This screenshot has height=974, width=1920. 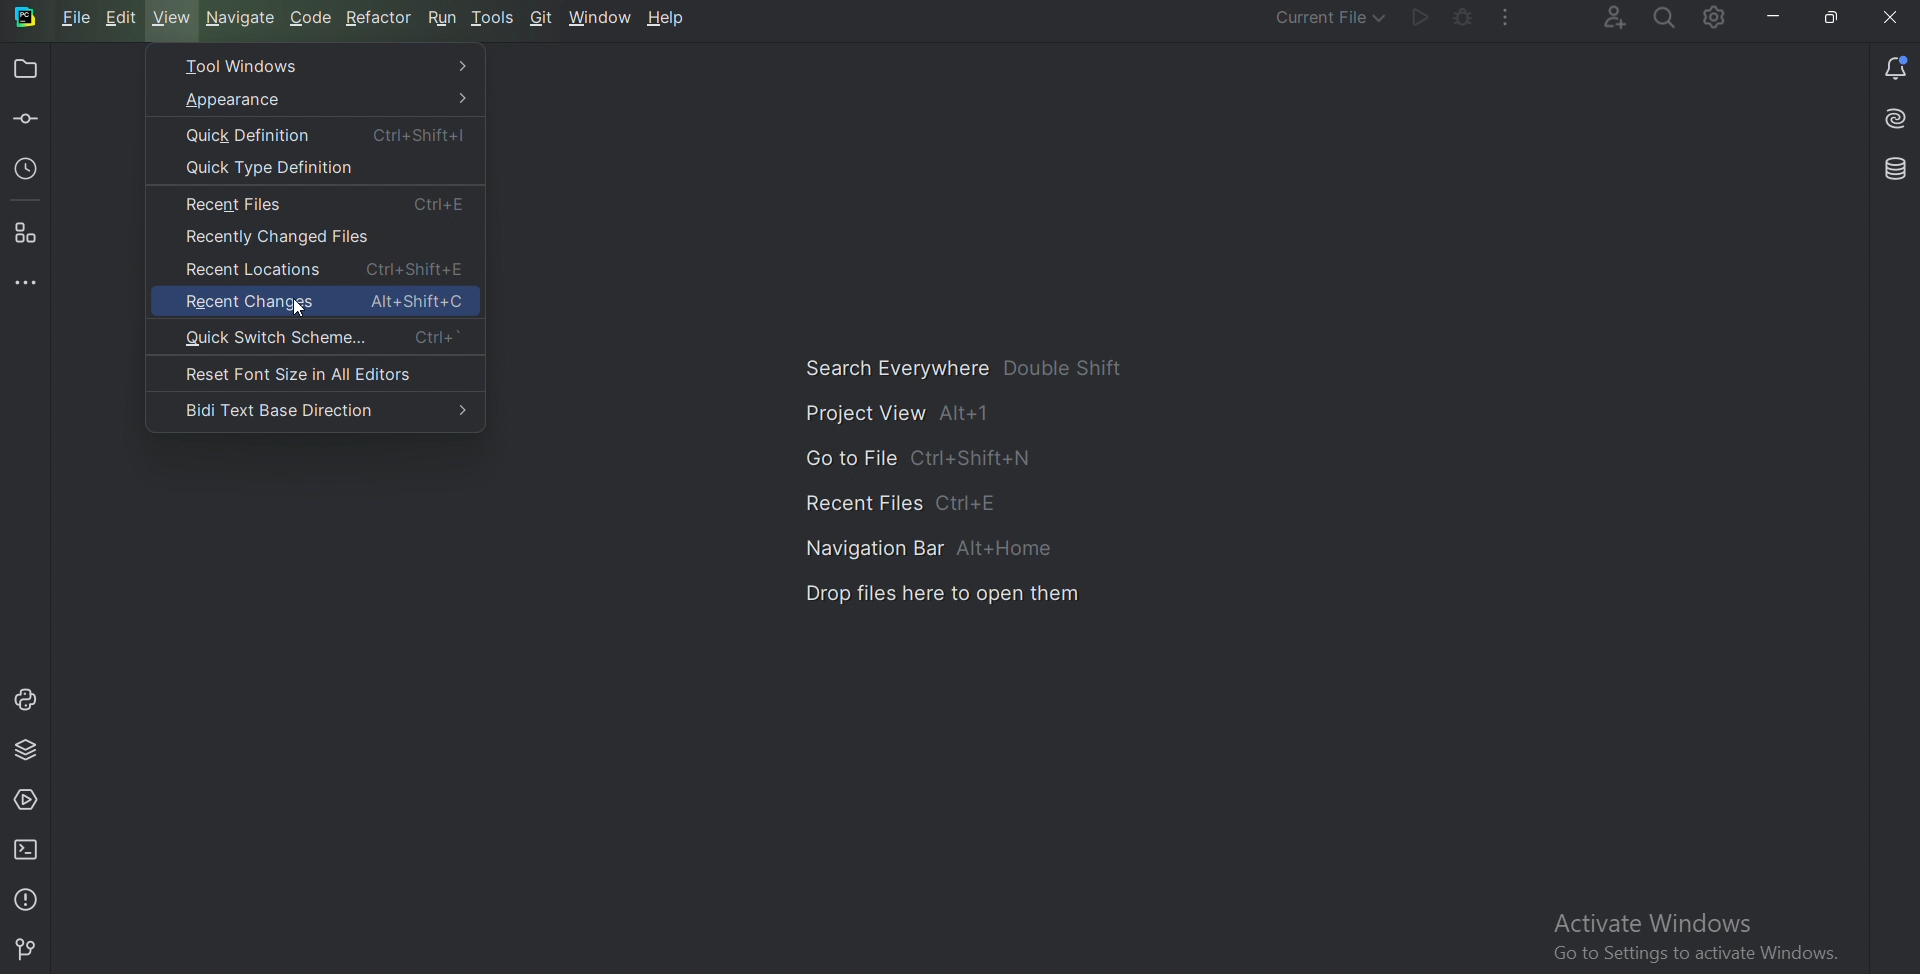 I want to click on window, so click(x=599, y=18).